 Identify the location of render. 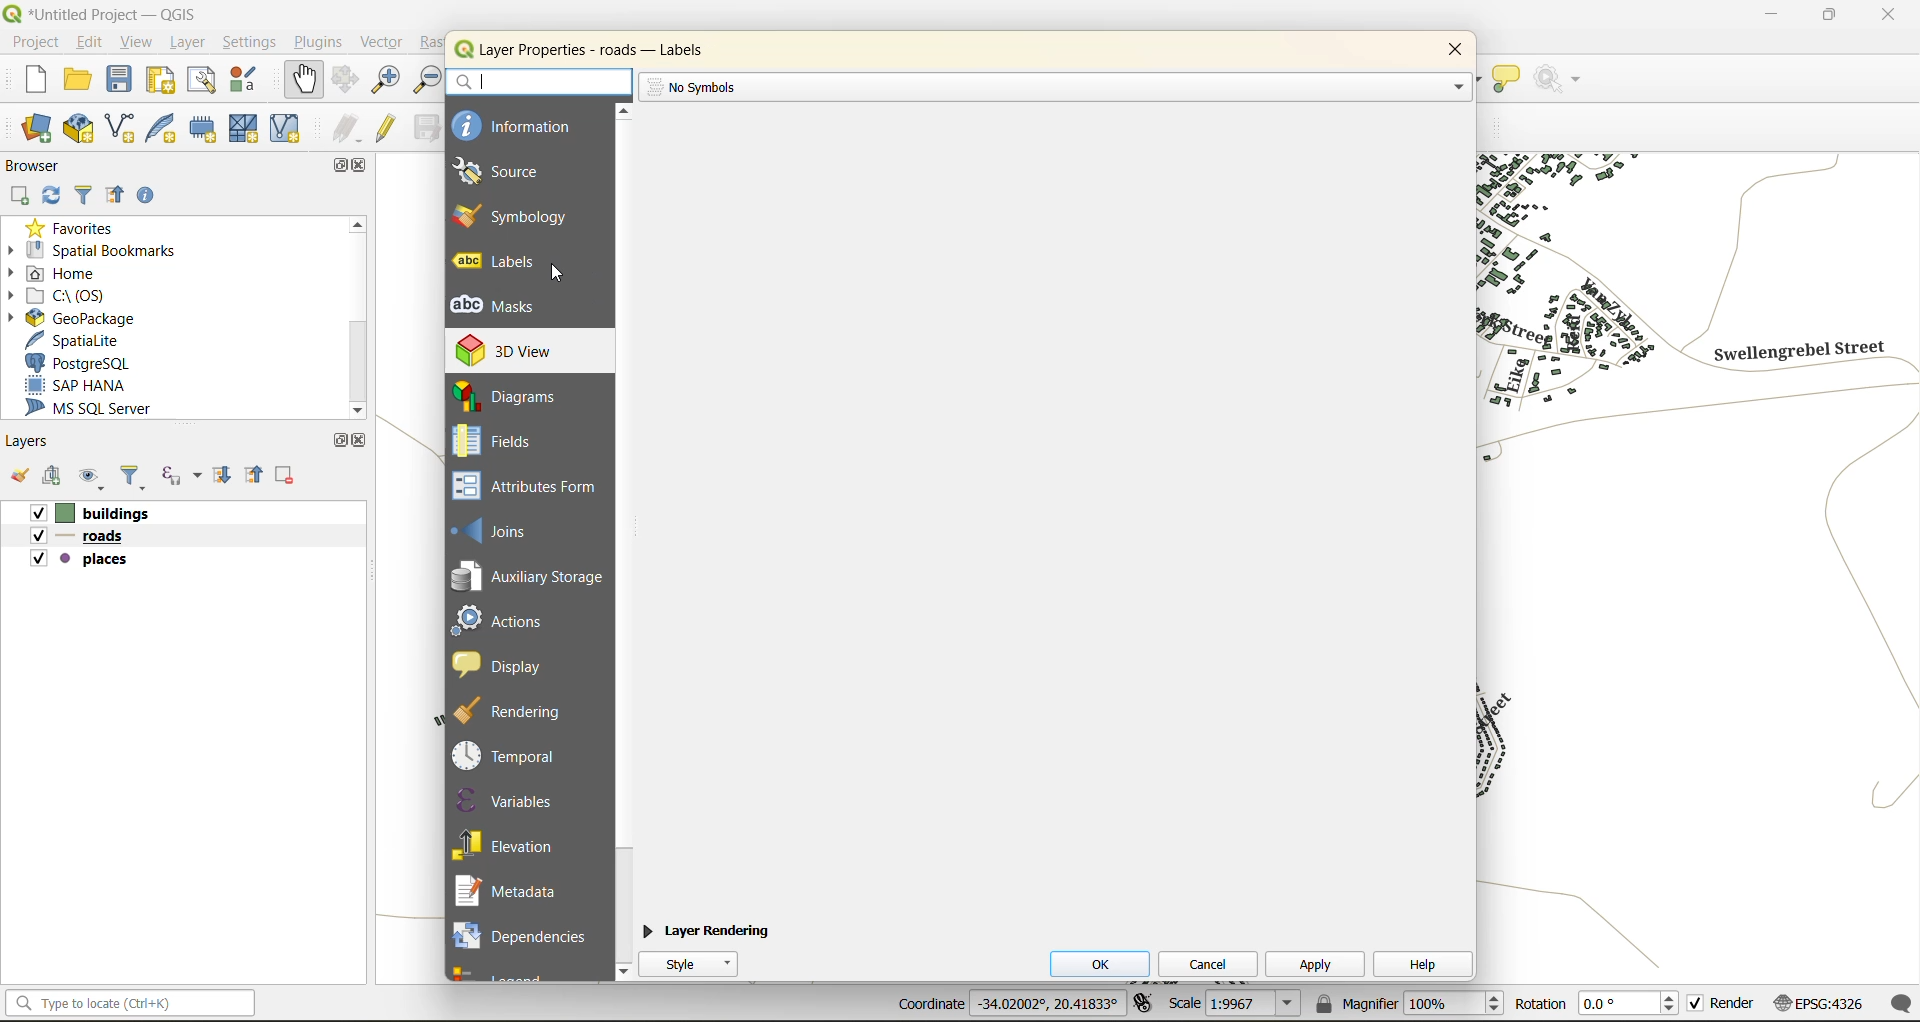
(1720, 1002).